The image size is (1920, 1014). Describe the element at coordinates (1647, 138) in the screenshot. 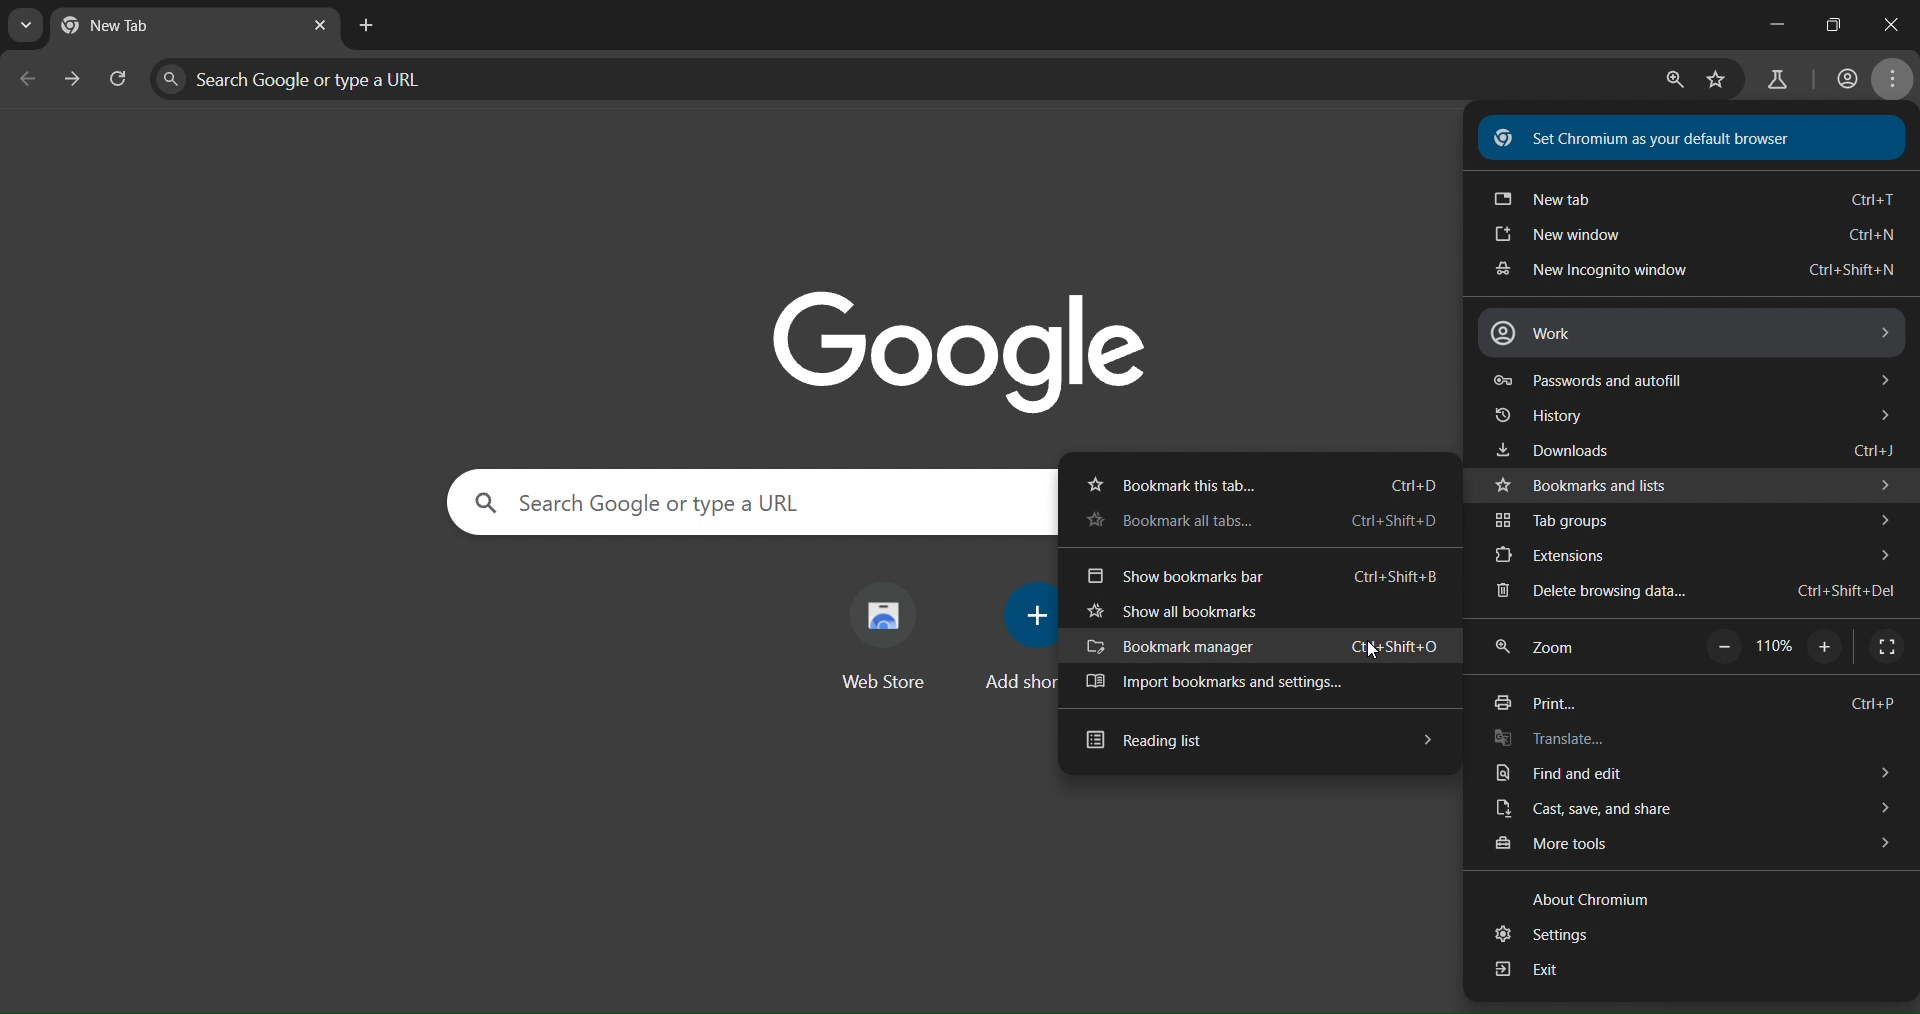

I see `Set Chromium as your default browser` at that location.